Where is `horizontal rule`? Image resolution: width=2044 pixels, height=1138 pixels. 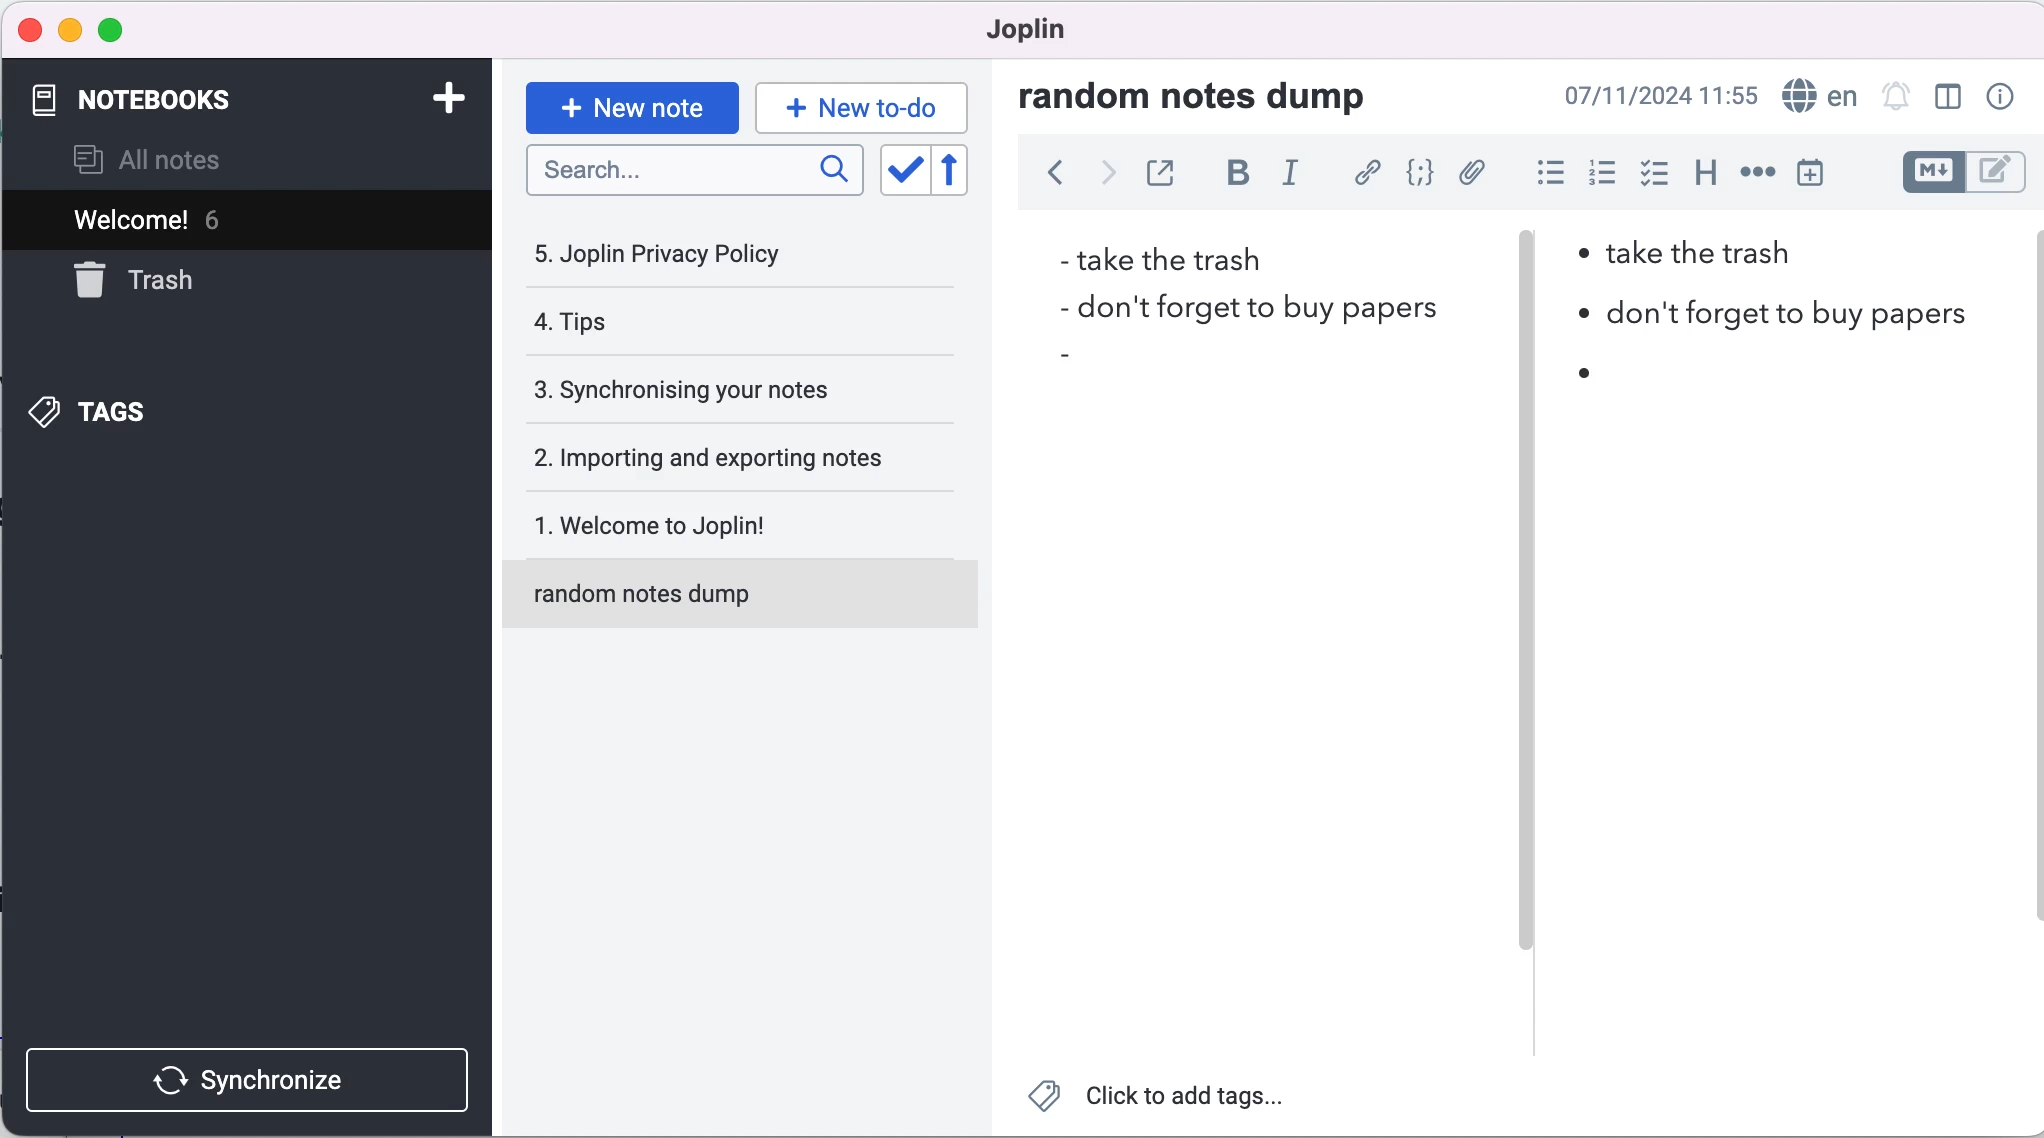
horizontal rule is located at coordinates (1757, 172).